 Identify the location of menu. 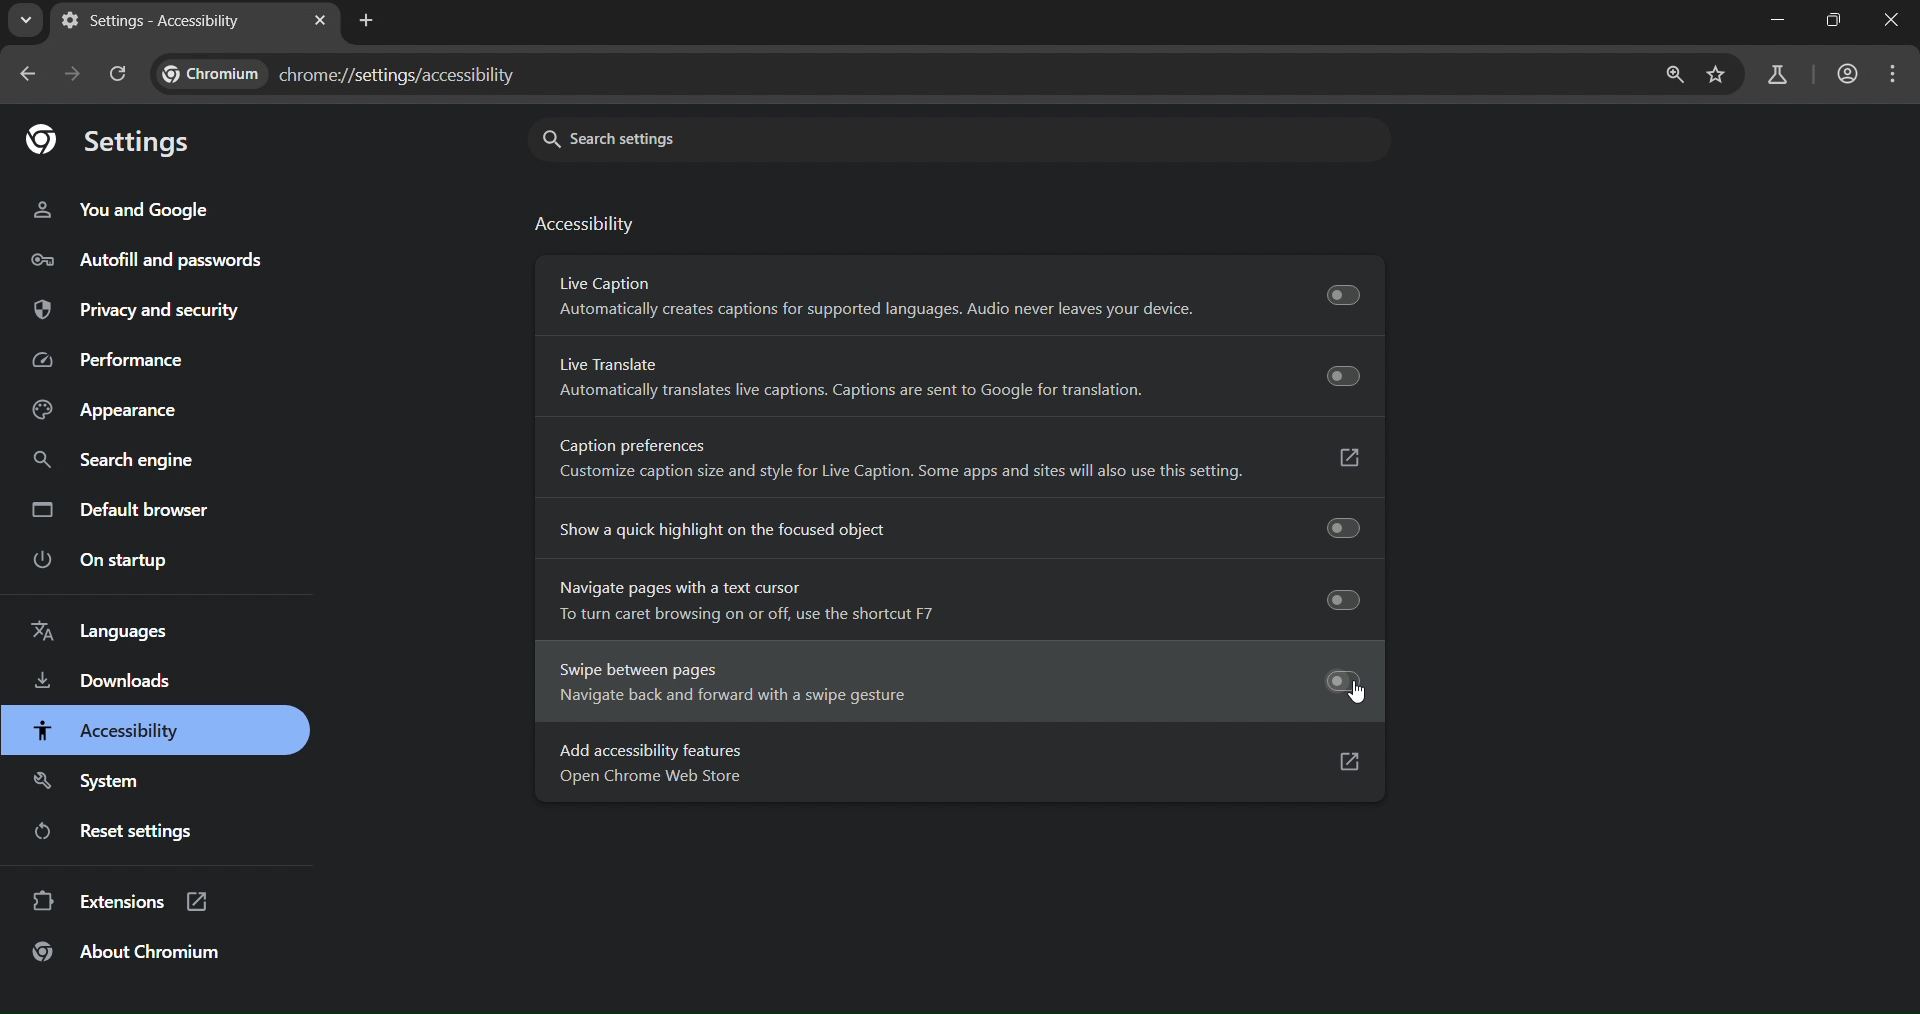
(1895, 76).